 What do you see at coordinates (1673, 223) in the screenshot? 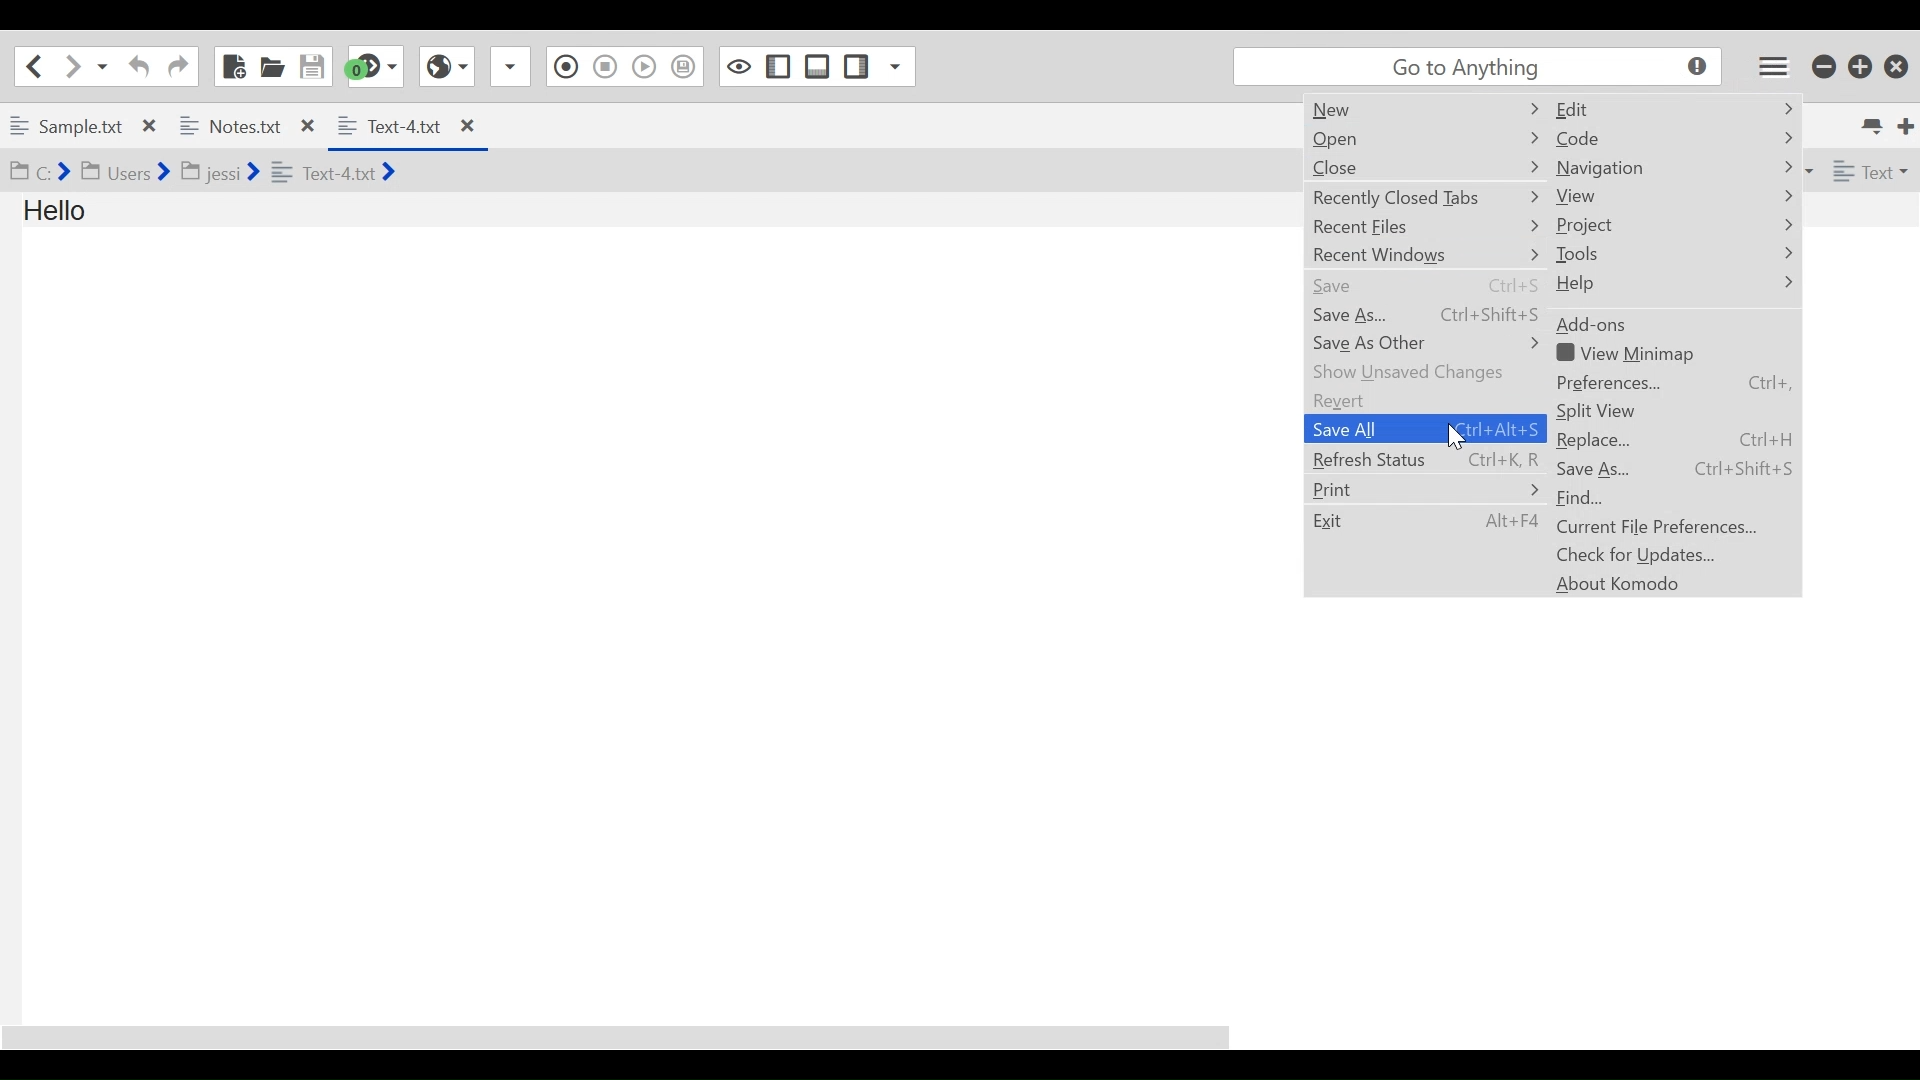
I see `Project` at bounding box center [1673, 223].